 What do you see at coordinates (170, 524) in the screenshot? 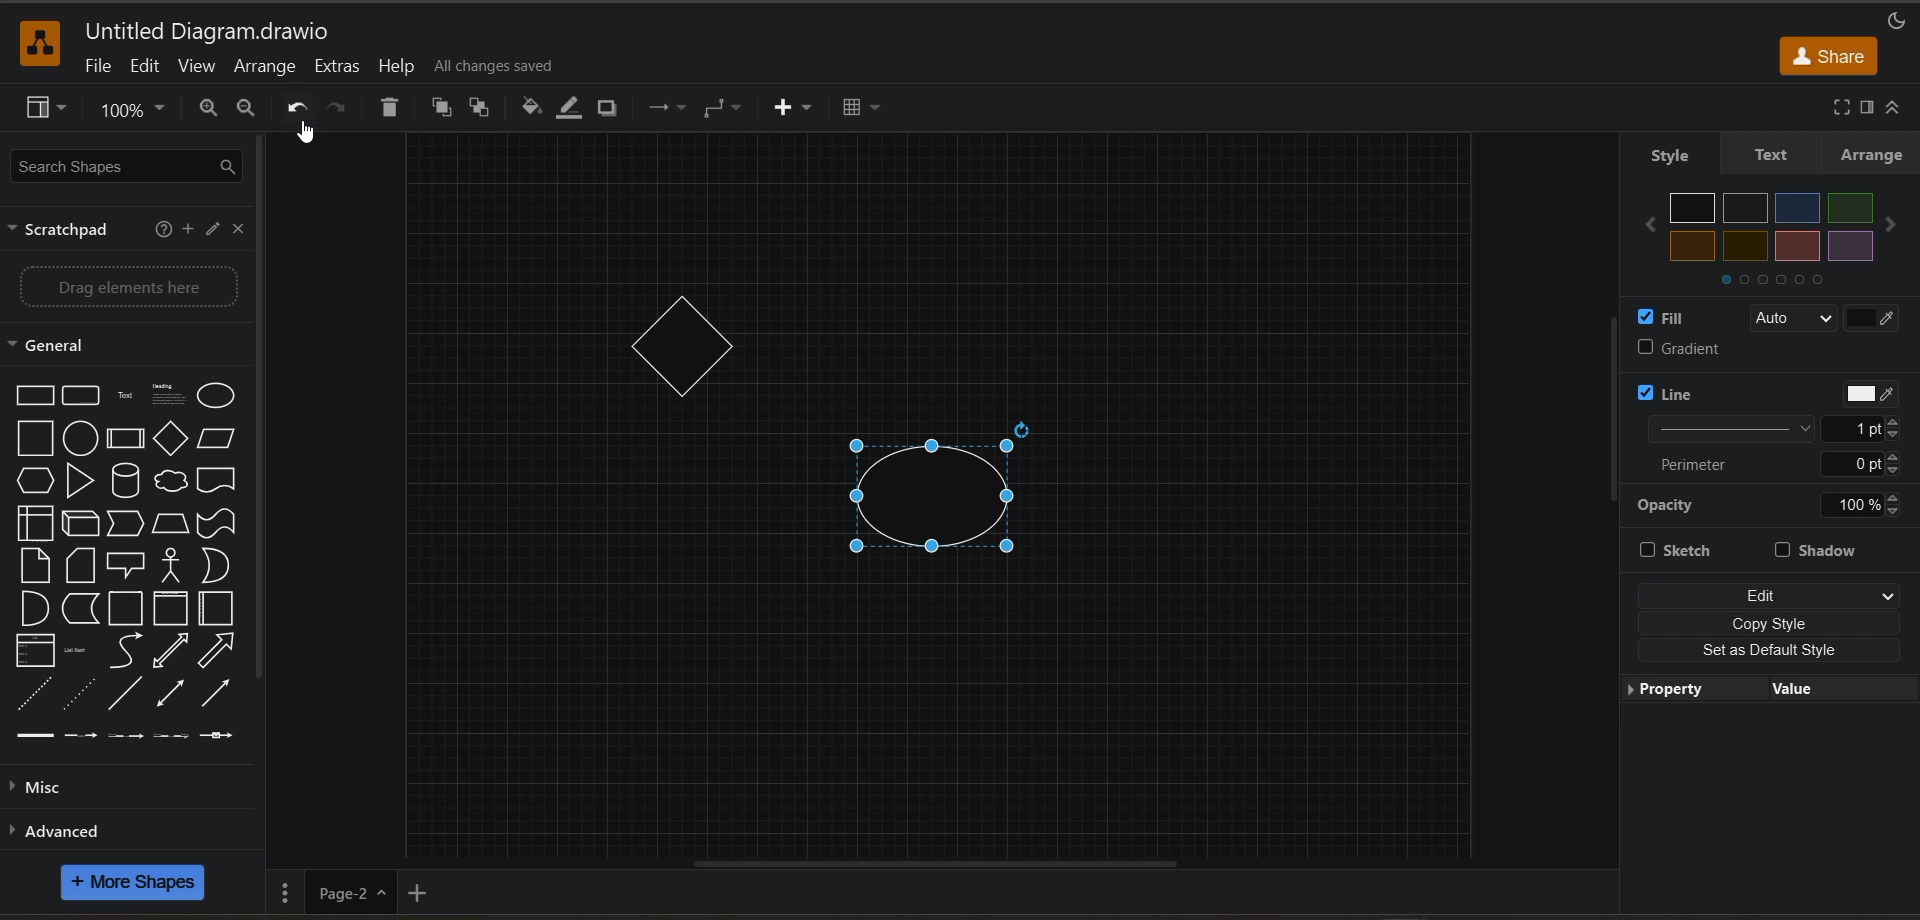
I see `Trapezoid` at bounding box center [170, 524].